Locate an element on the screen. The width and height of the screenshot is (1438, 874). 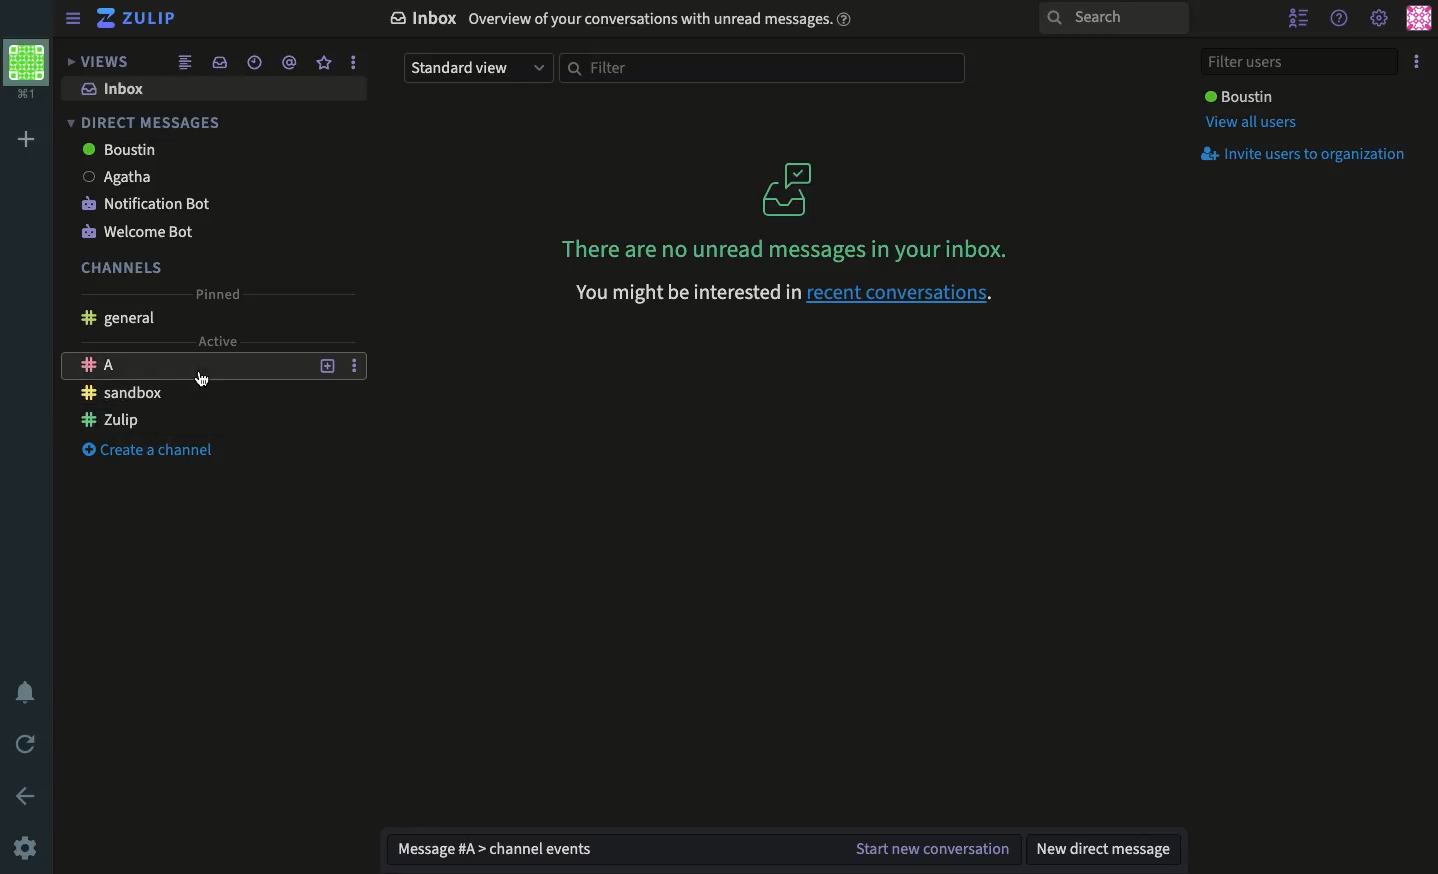
Messages is located at coordinates (610, 850).